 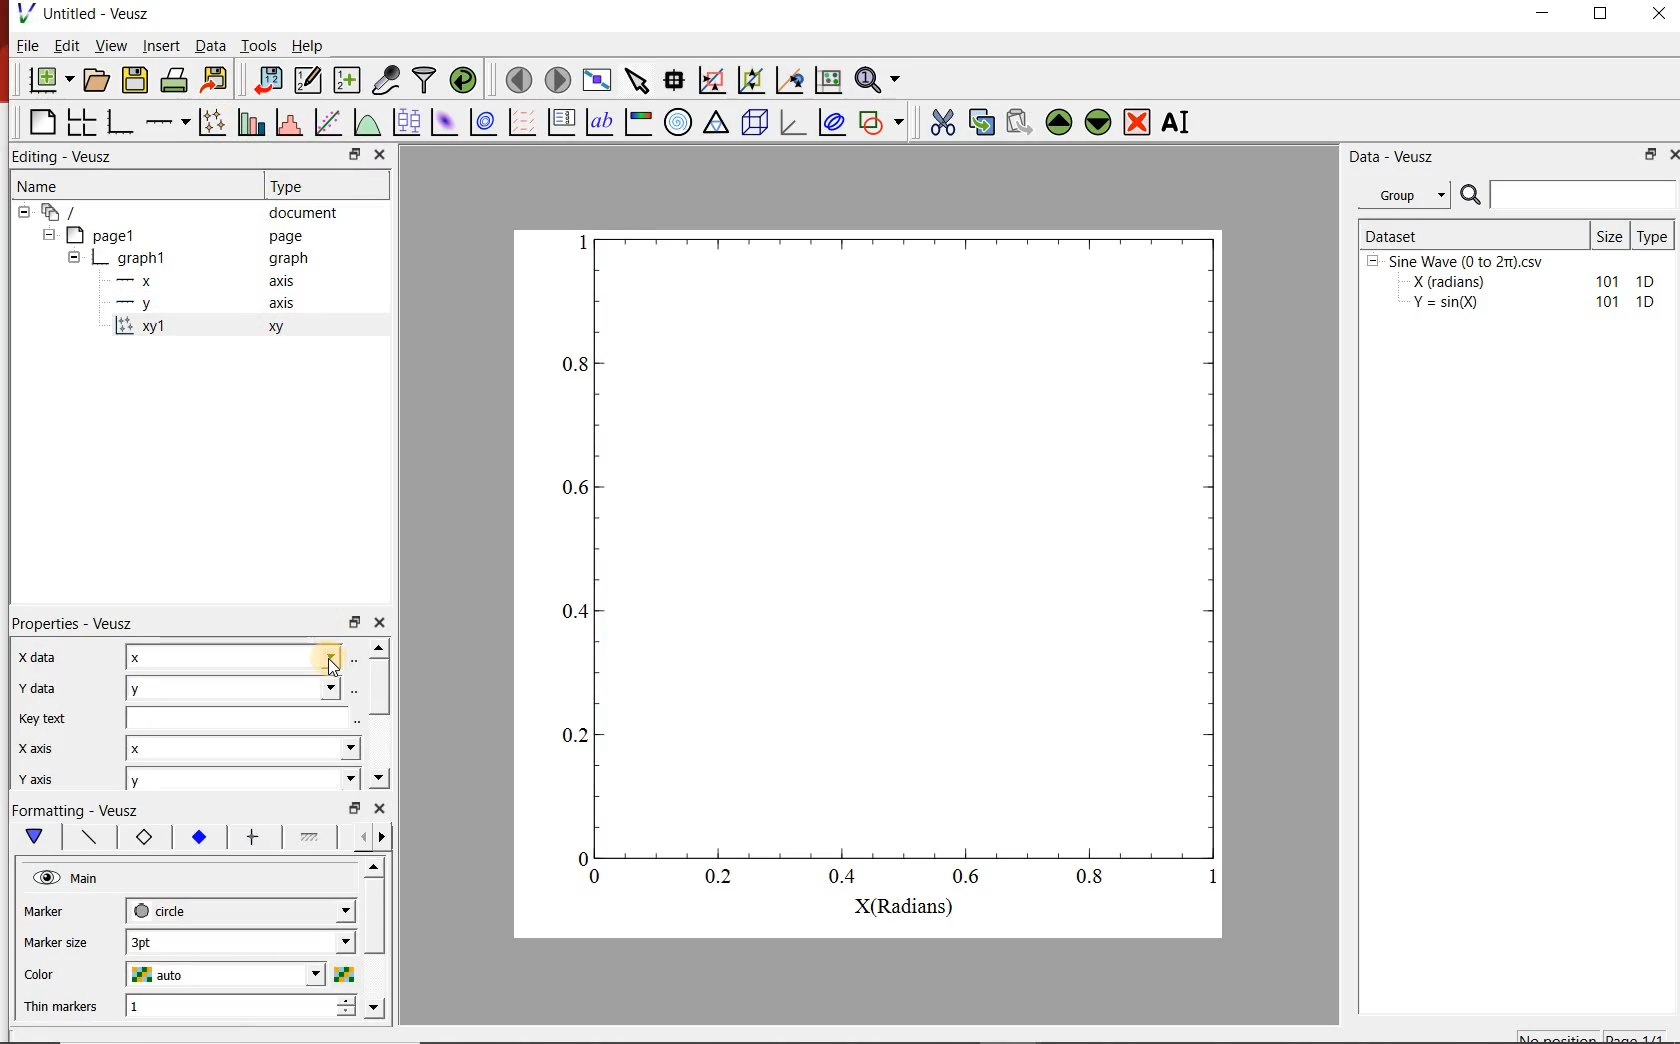 What do you see at coordinates (388, 80) in the screenshot?
I see `capture remote data` at bounding box center [388, 80].